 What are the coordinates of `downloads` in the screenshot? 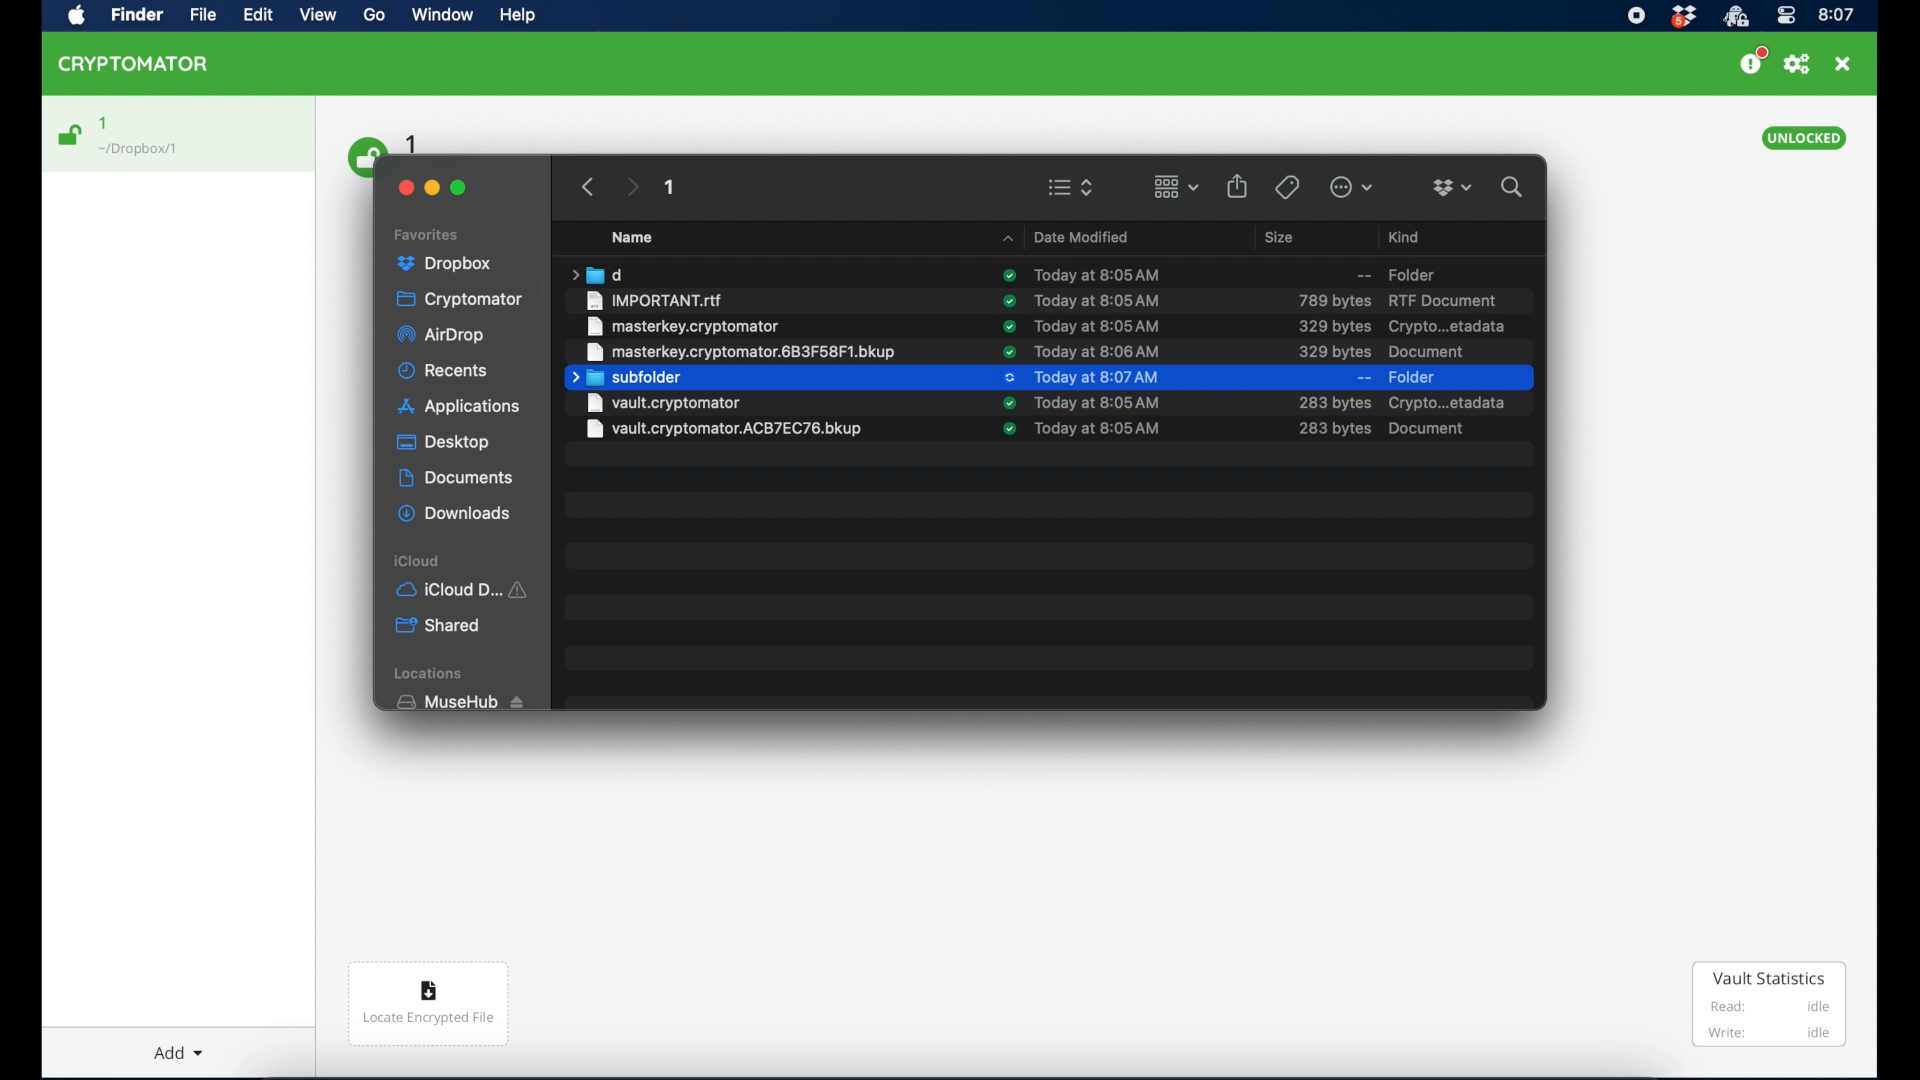 It's located at (454, 513).